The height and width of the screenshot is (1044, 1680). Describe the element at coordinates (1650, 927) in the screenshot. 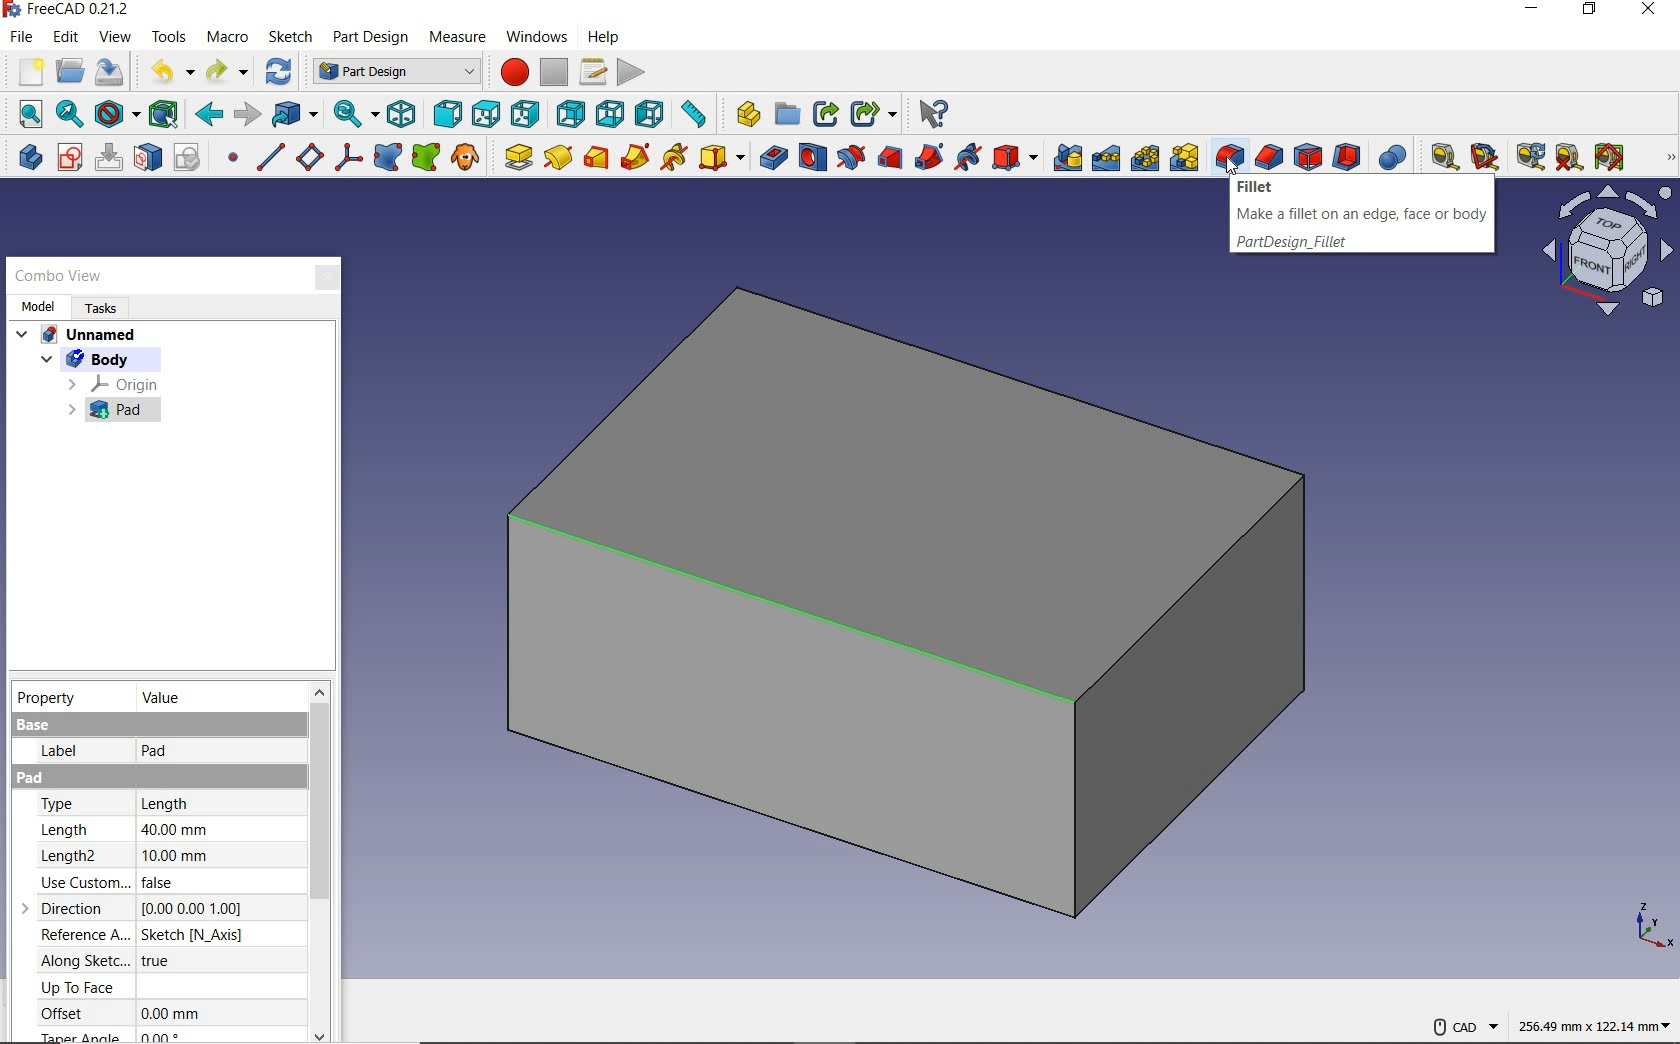

I see `xyz points` at that location.